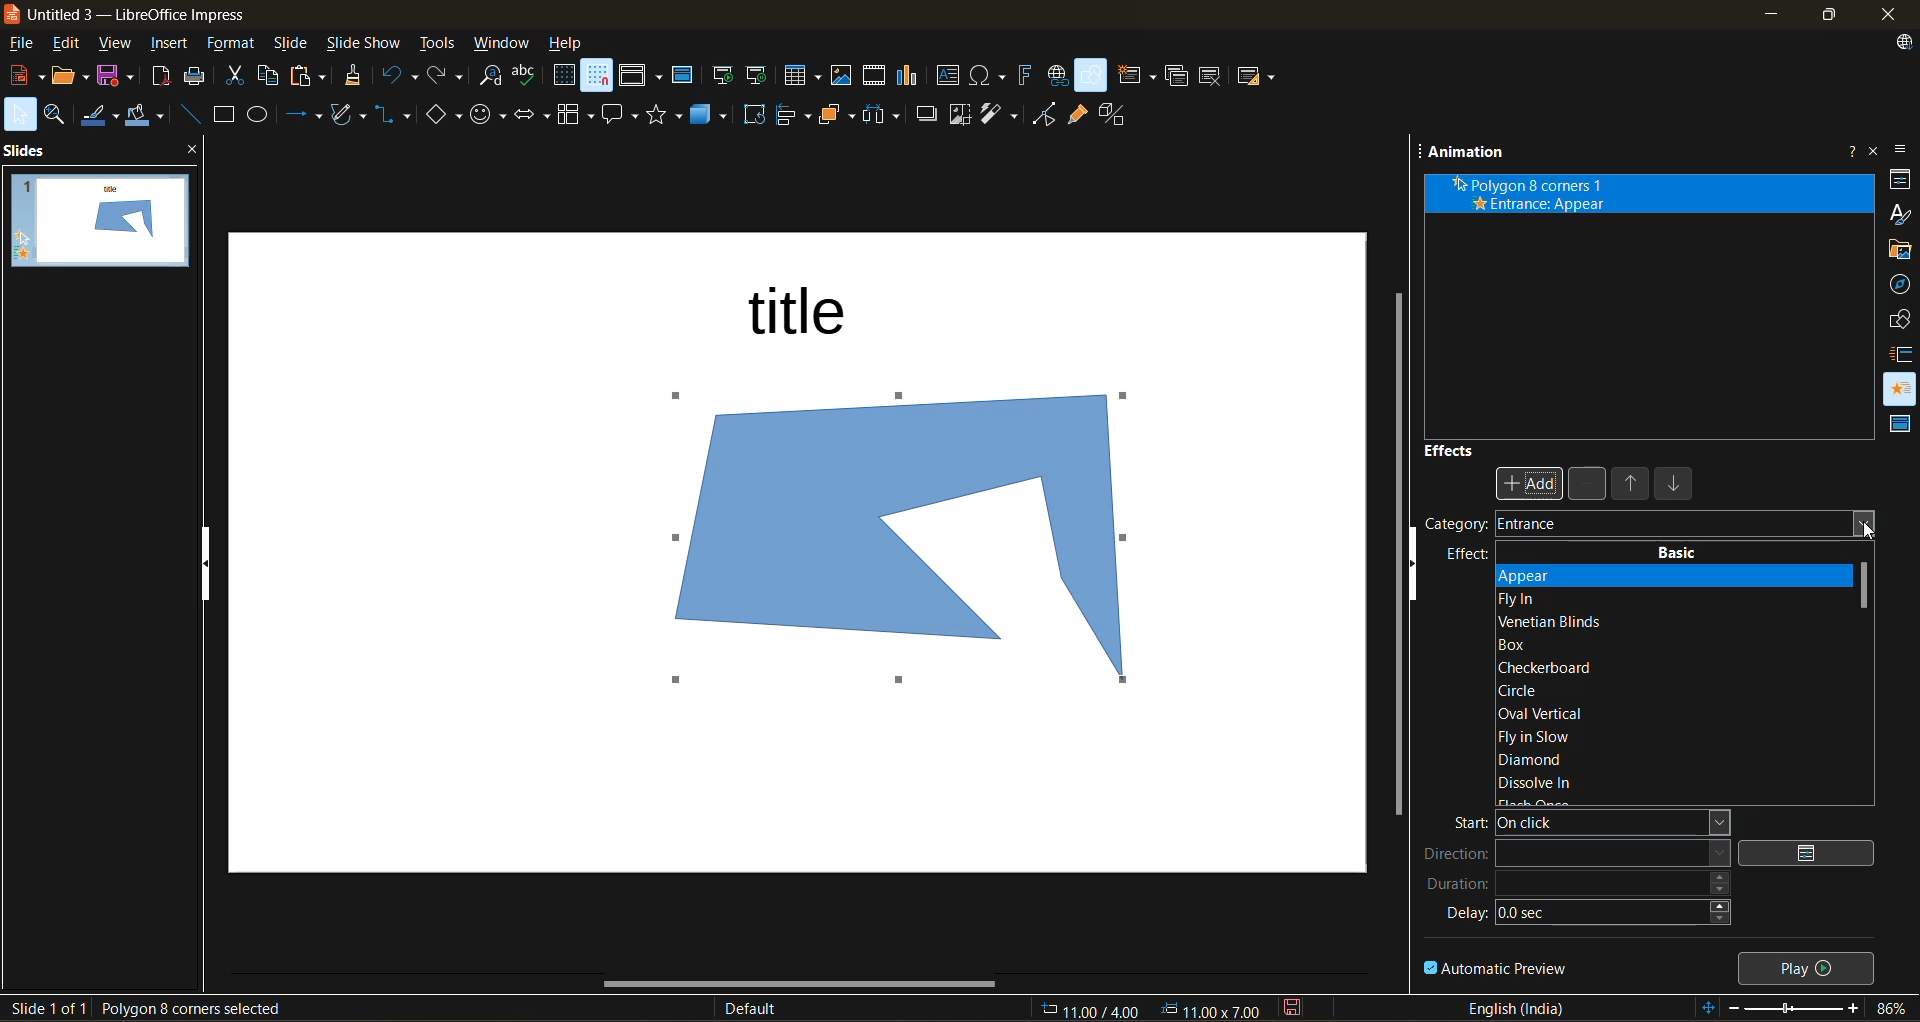 The width and height of the screenshot is (1920, 1022). What do you see at coordinates (102, 116) in the screenshot?
I see `line color` at bounding box center [102, 116].